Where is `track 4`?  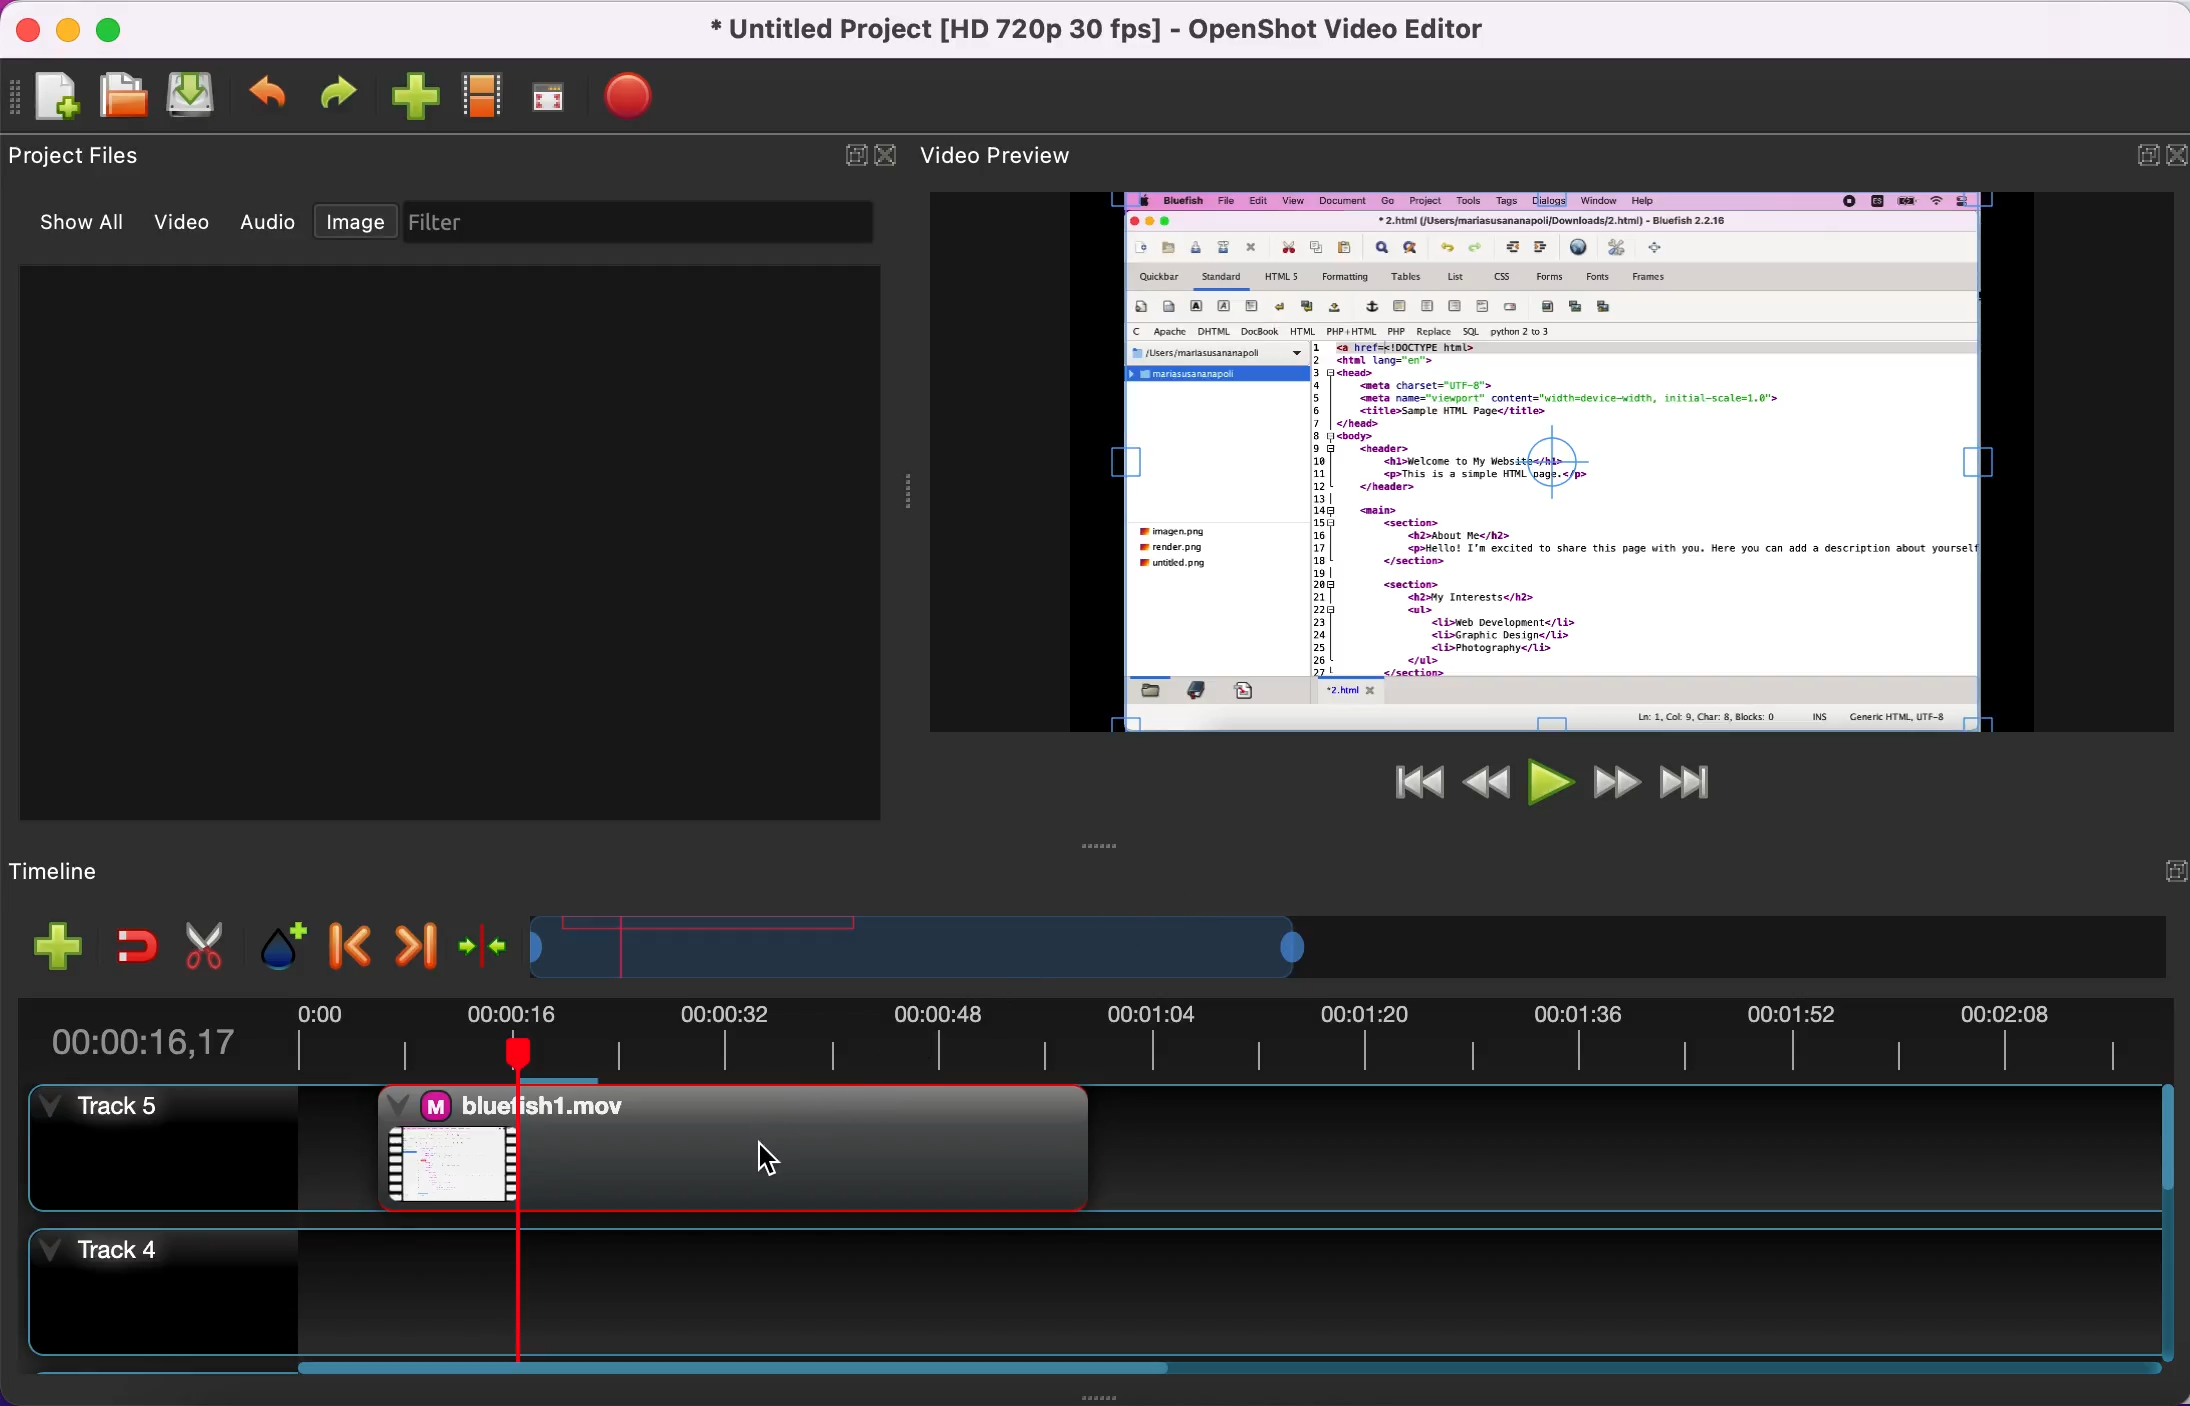
track 4 is located at coordinates (1084, 1283).